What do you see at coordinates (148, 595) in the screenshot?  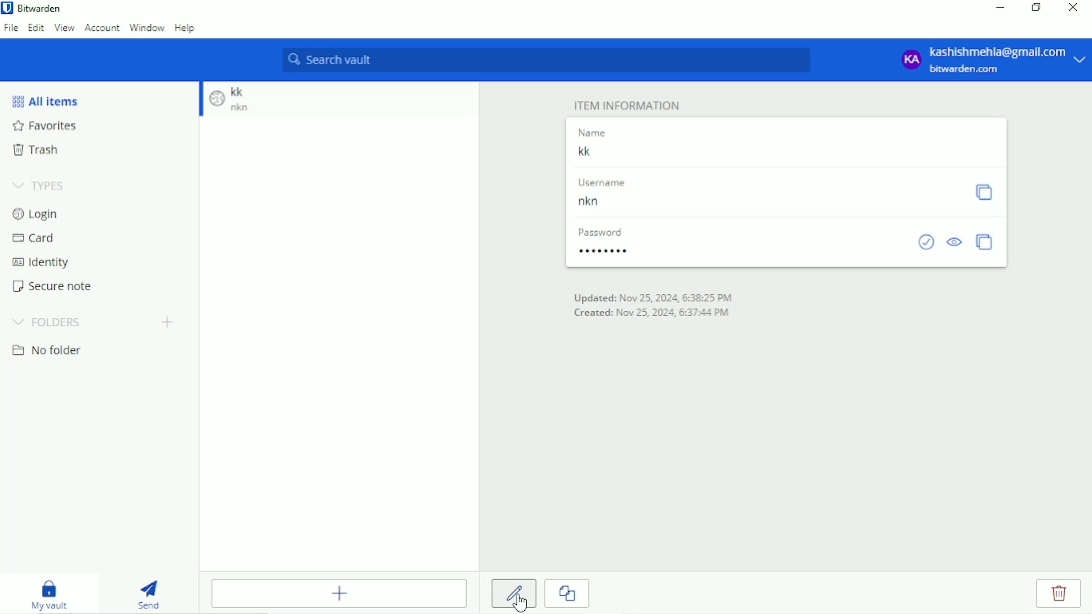 I see `Send` at bounding box center [148, 595].